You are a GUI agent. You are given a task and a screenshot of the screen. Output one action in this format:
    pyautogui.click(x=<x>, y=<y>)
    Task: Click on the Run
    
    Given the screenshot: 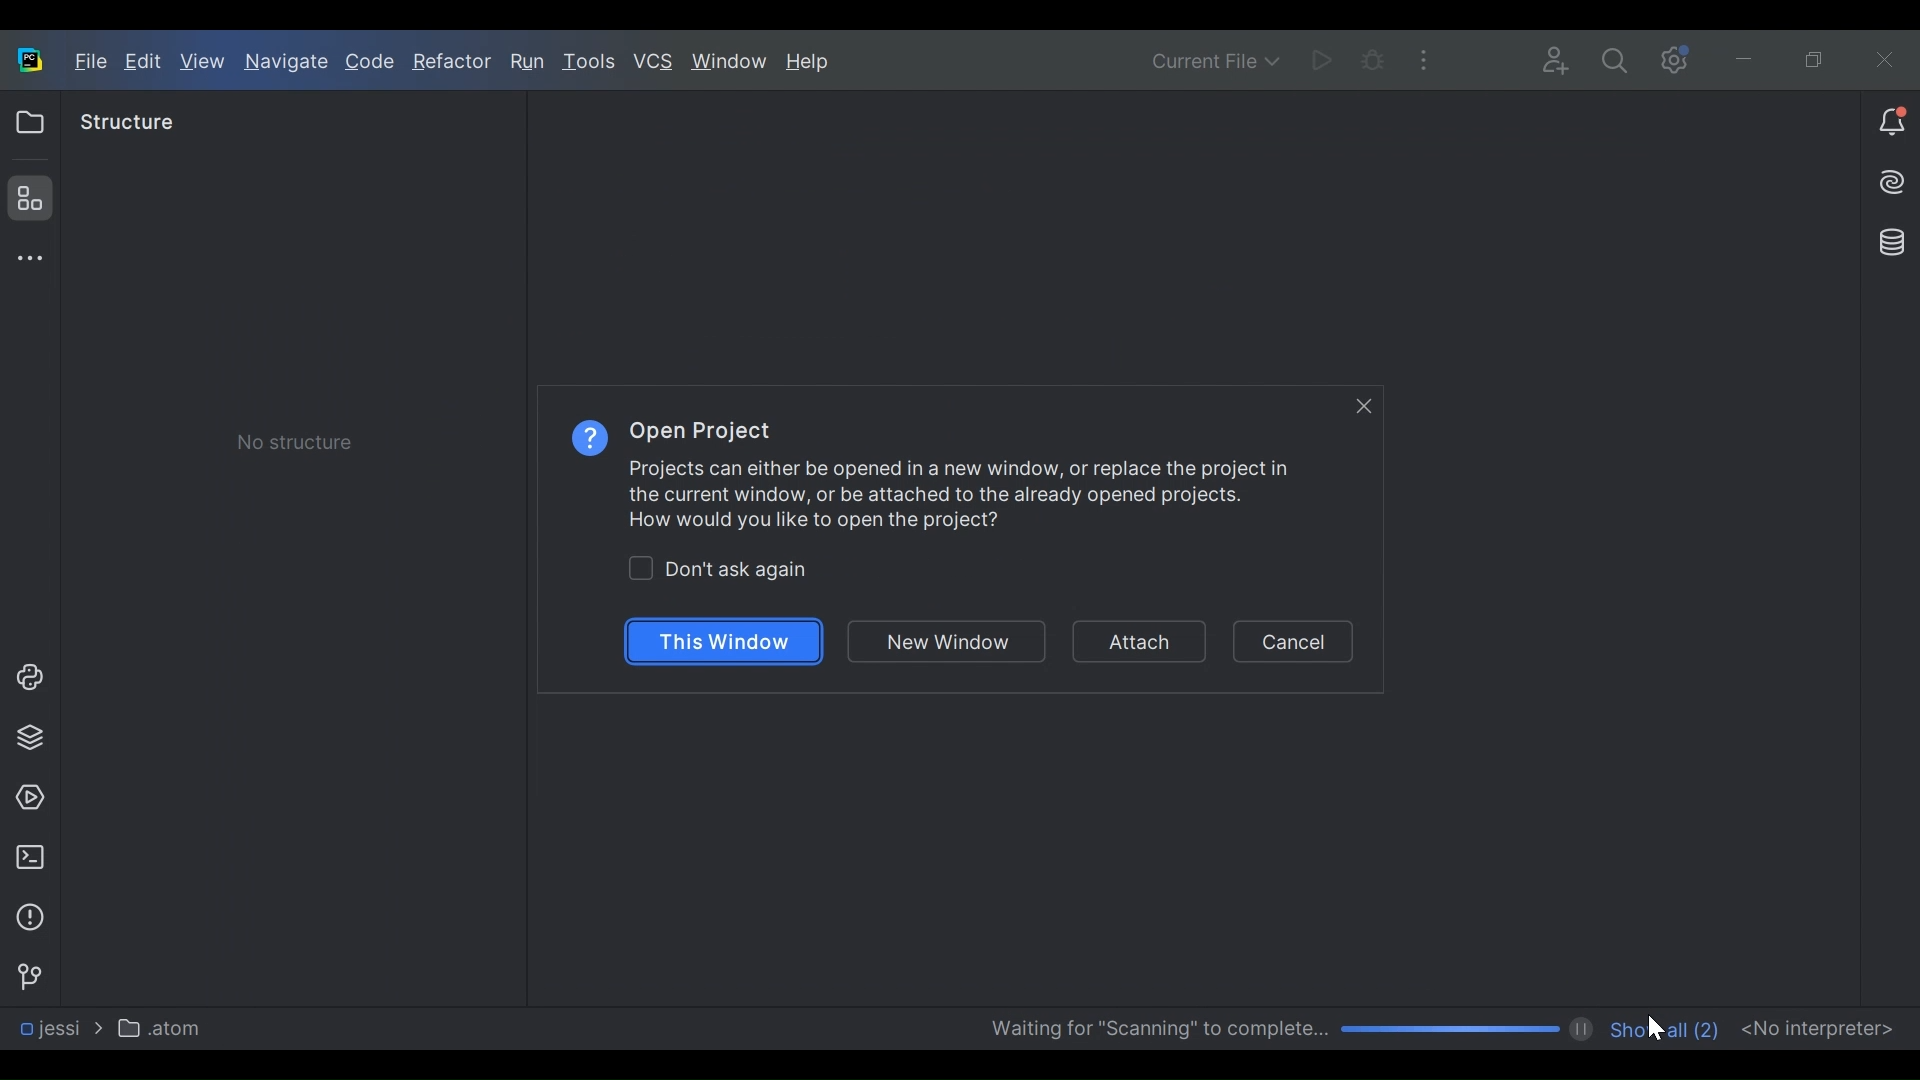 What is the action you would take?
    pyautogui.click(x=527, y=62)
    